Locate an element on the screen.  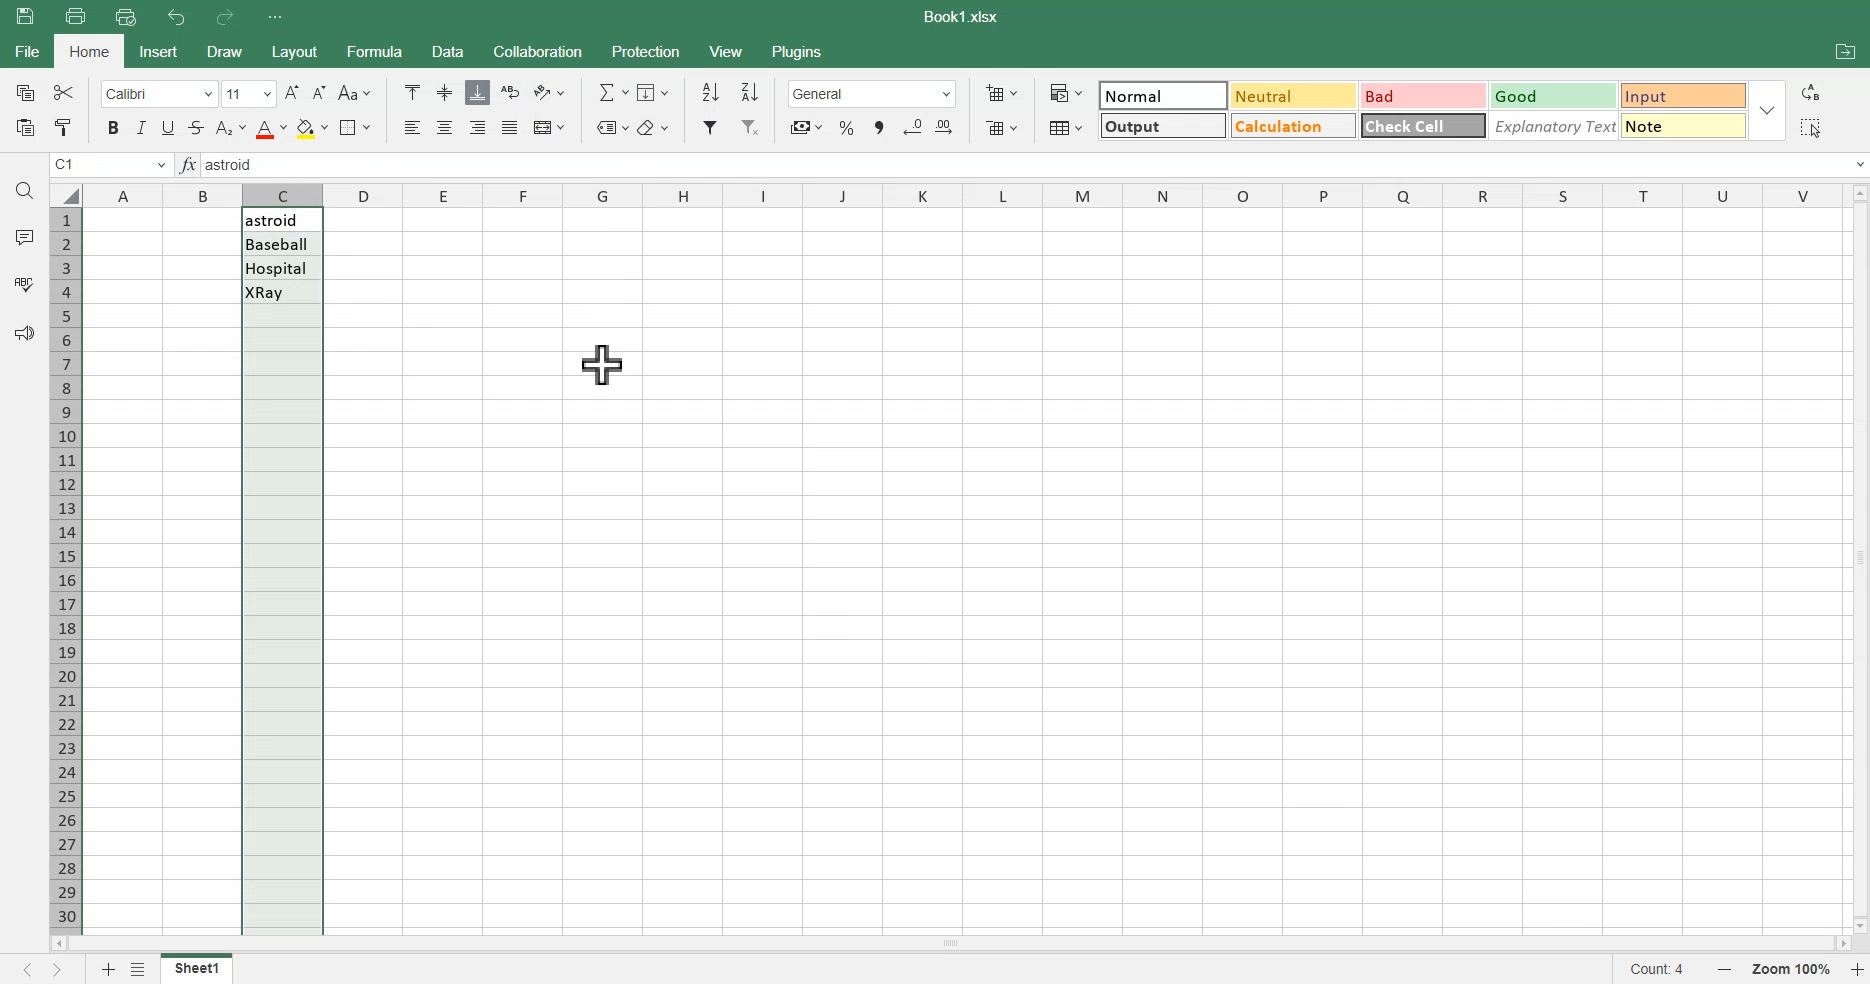
Conditioning Format is located at coordinates (1065, 92).